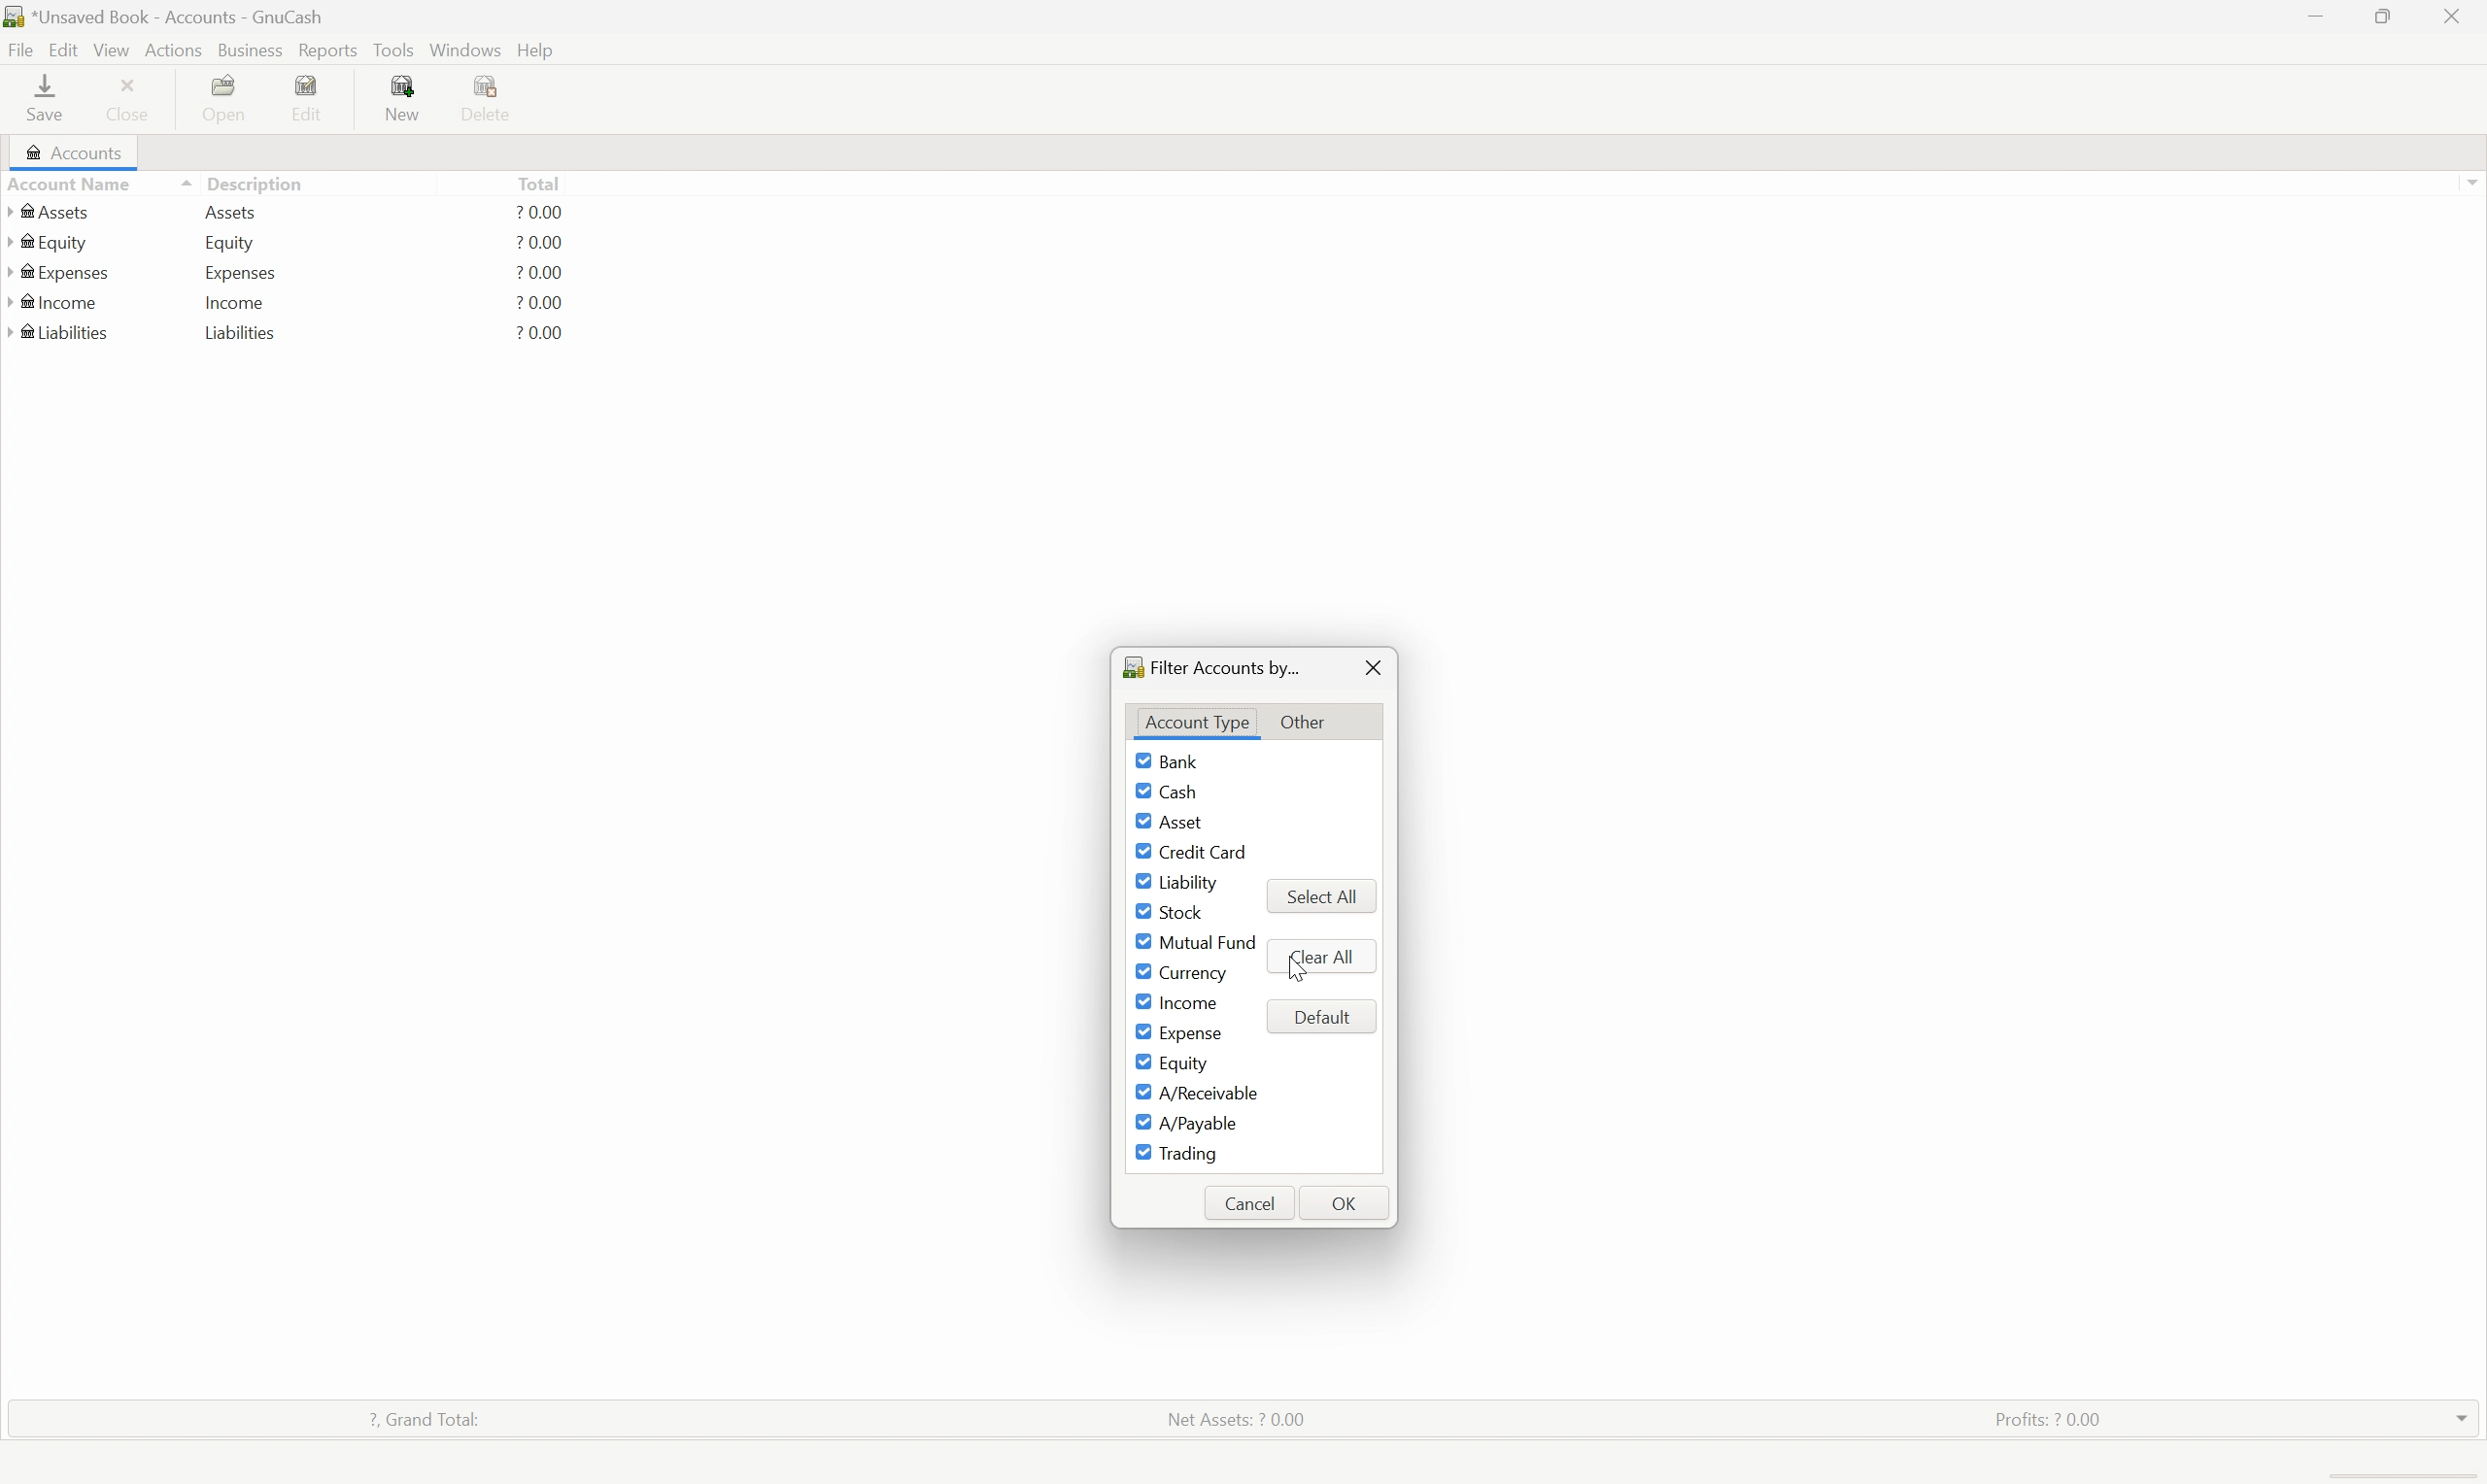  Describe the element at coordinates (540, 303) in the screenshot. I see `? 0.00` at that location.